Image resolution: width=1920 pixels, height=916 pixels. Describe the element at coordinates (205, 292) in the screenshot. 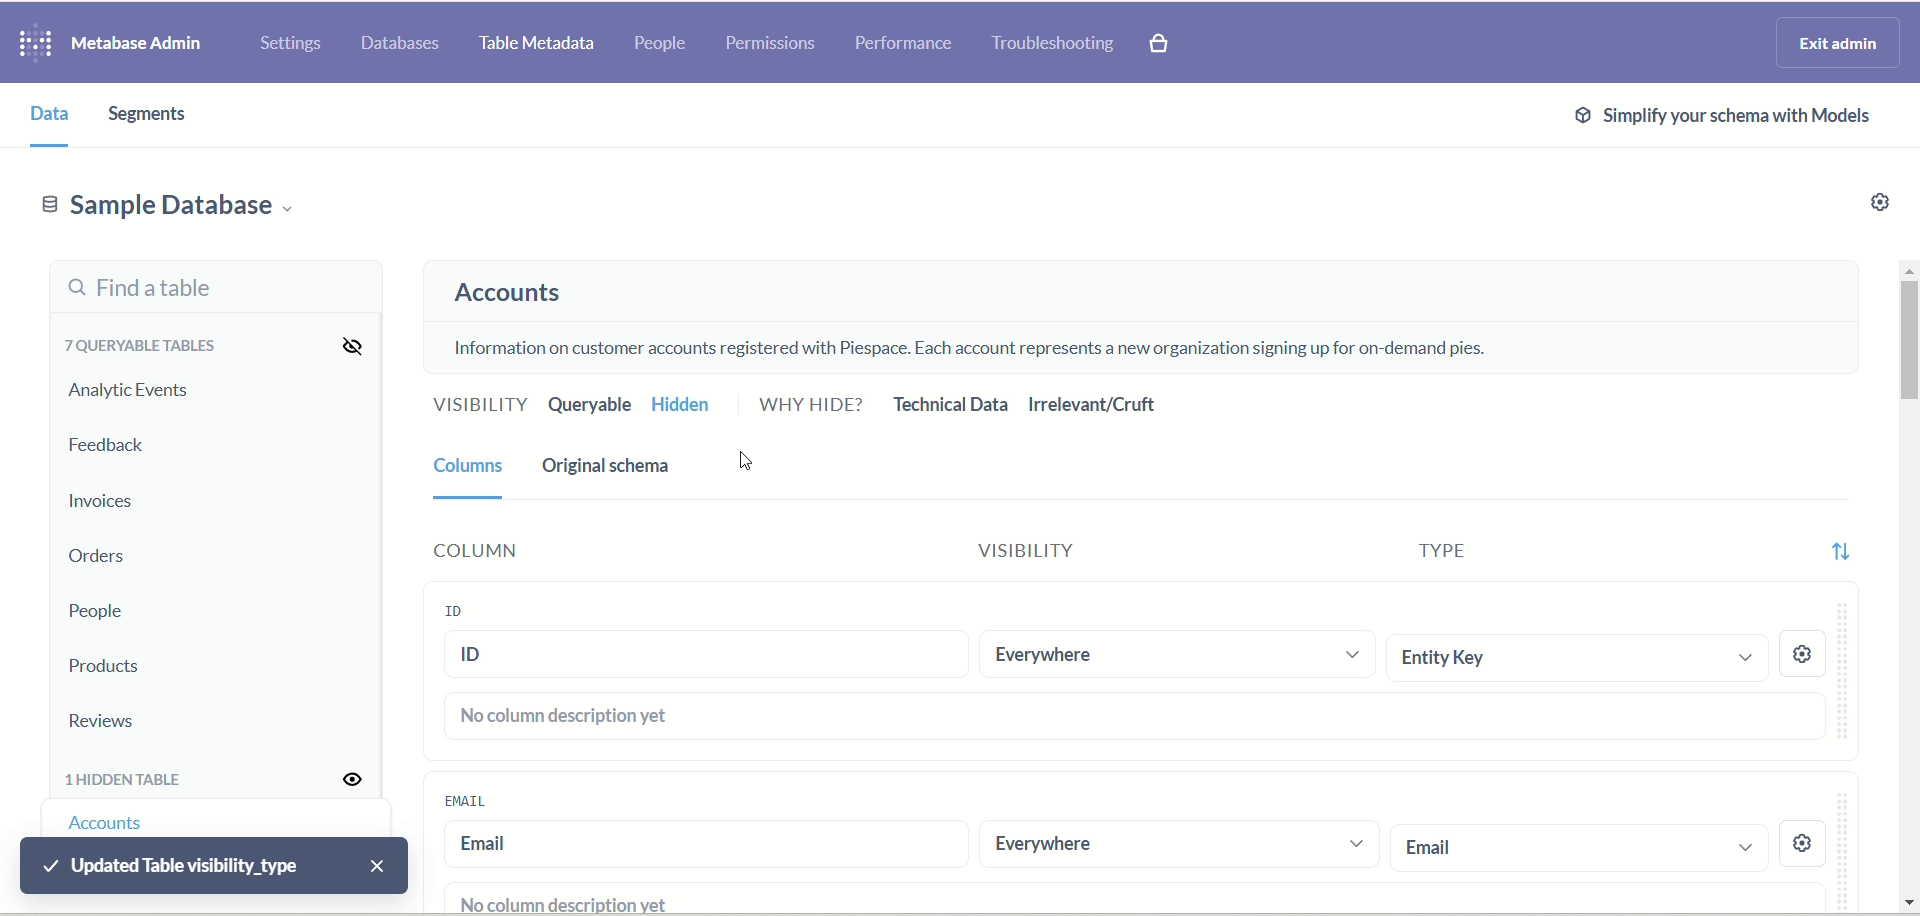

I see `find a table` at that location.